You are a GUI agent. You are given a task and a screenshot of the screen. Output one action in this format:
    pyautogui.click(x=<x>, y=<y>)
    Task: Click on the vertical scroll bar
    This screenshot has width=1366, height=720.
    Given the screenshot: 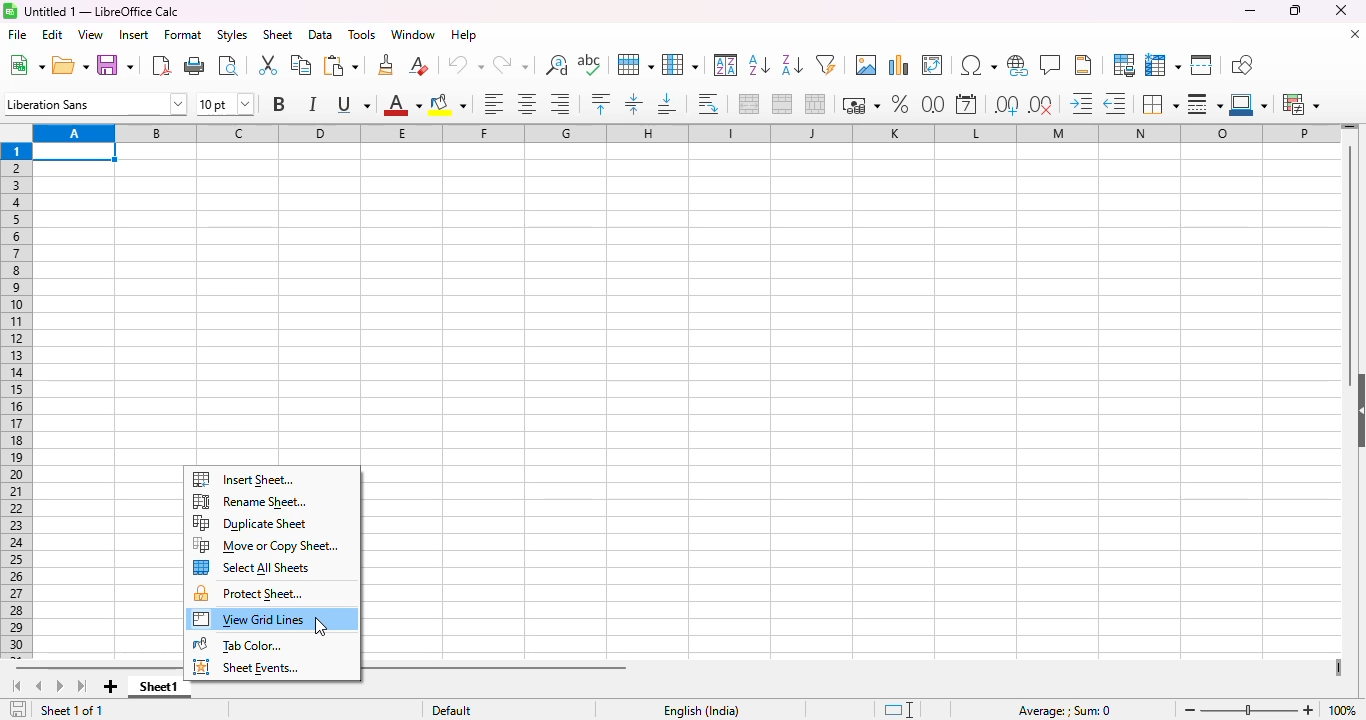 What is the action you would take?
    pyautogui.click(x=1350, y=265)
    